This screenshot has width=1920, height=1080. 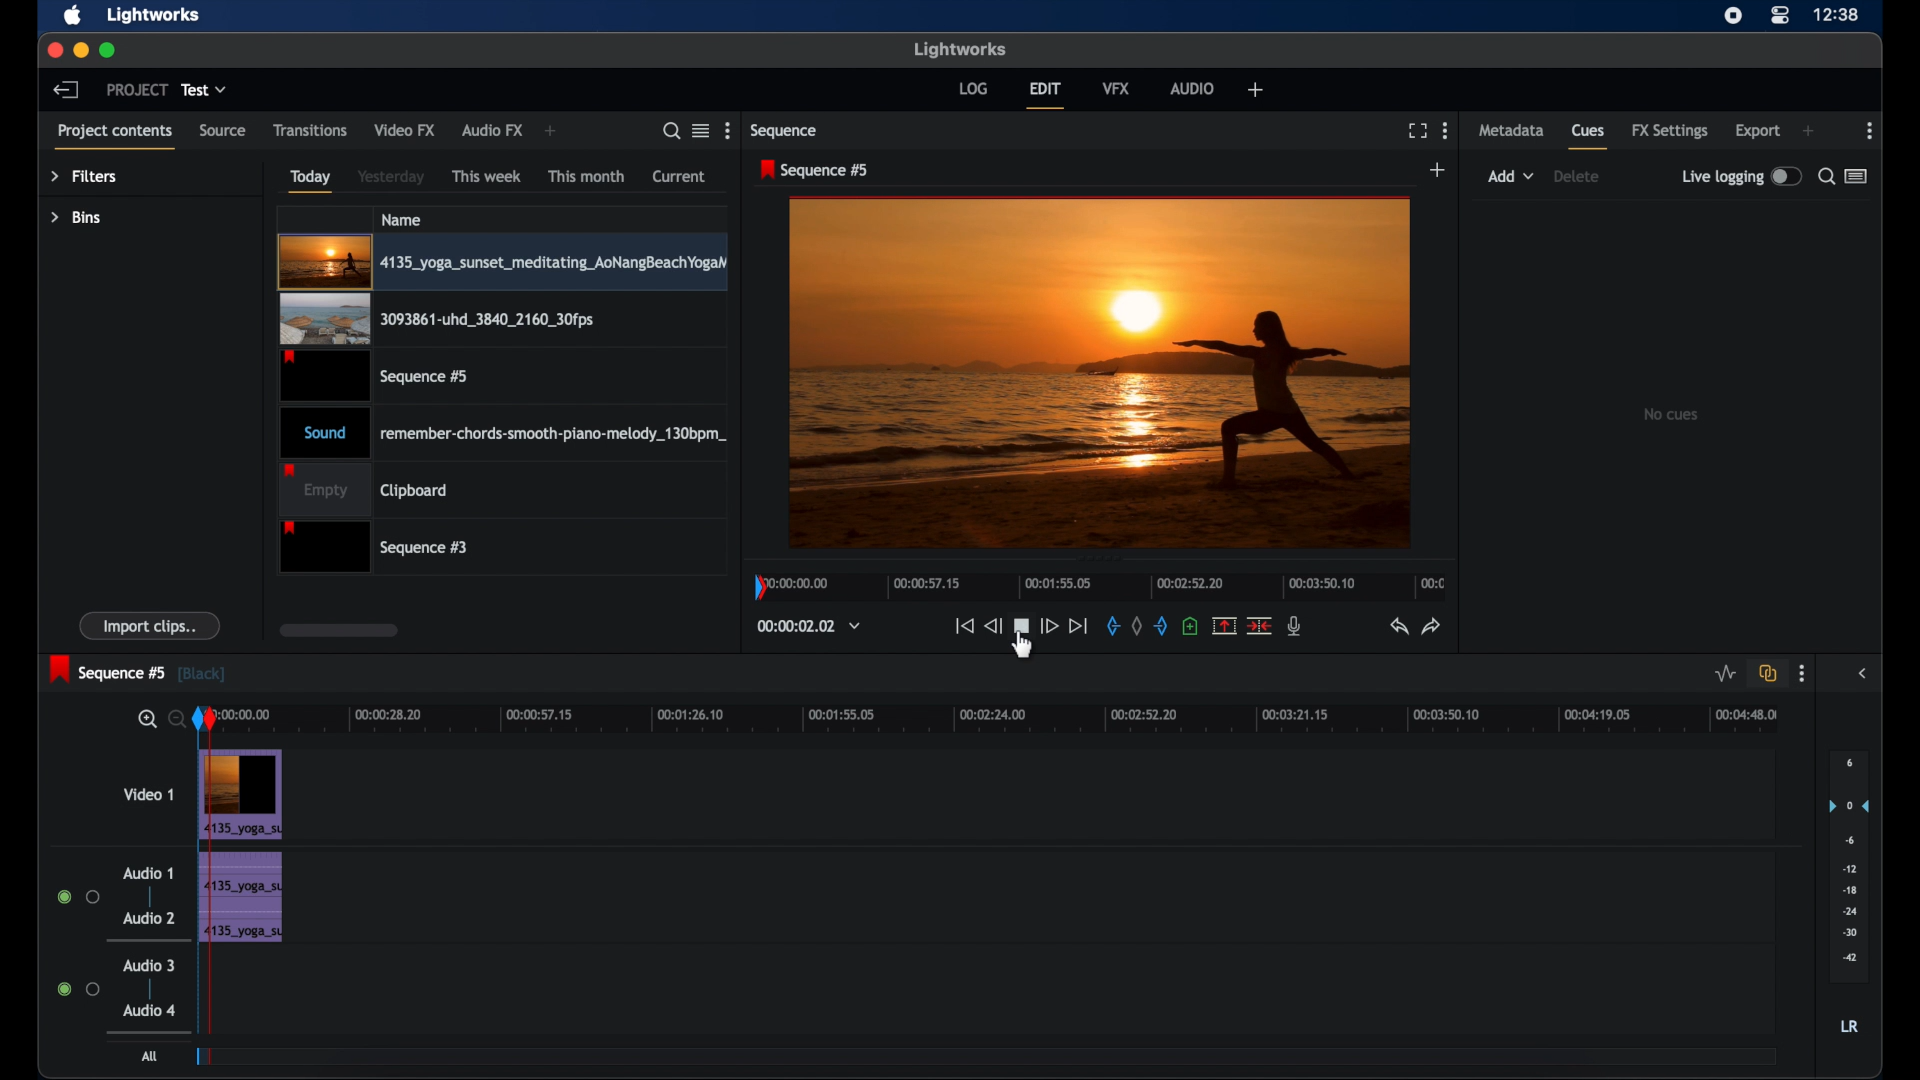 What do you see at coordinates (82, 50) in the screenshot?
I see `minimize` at bounding box center [82, 50].